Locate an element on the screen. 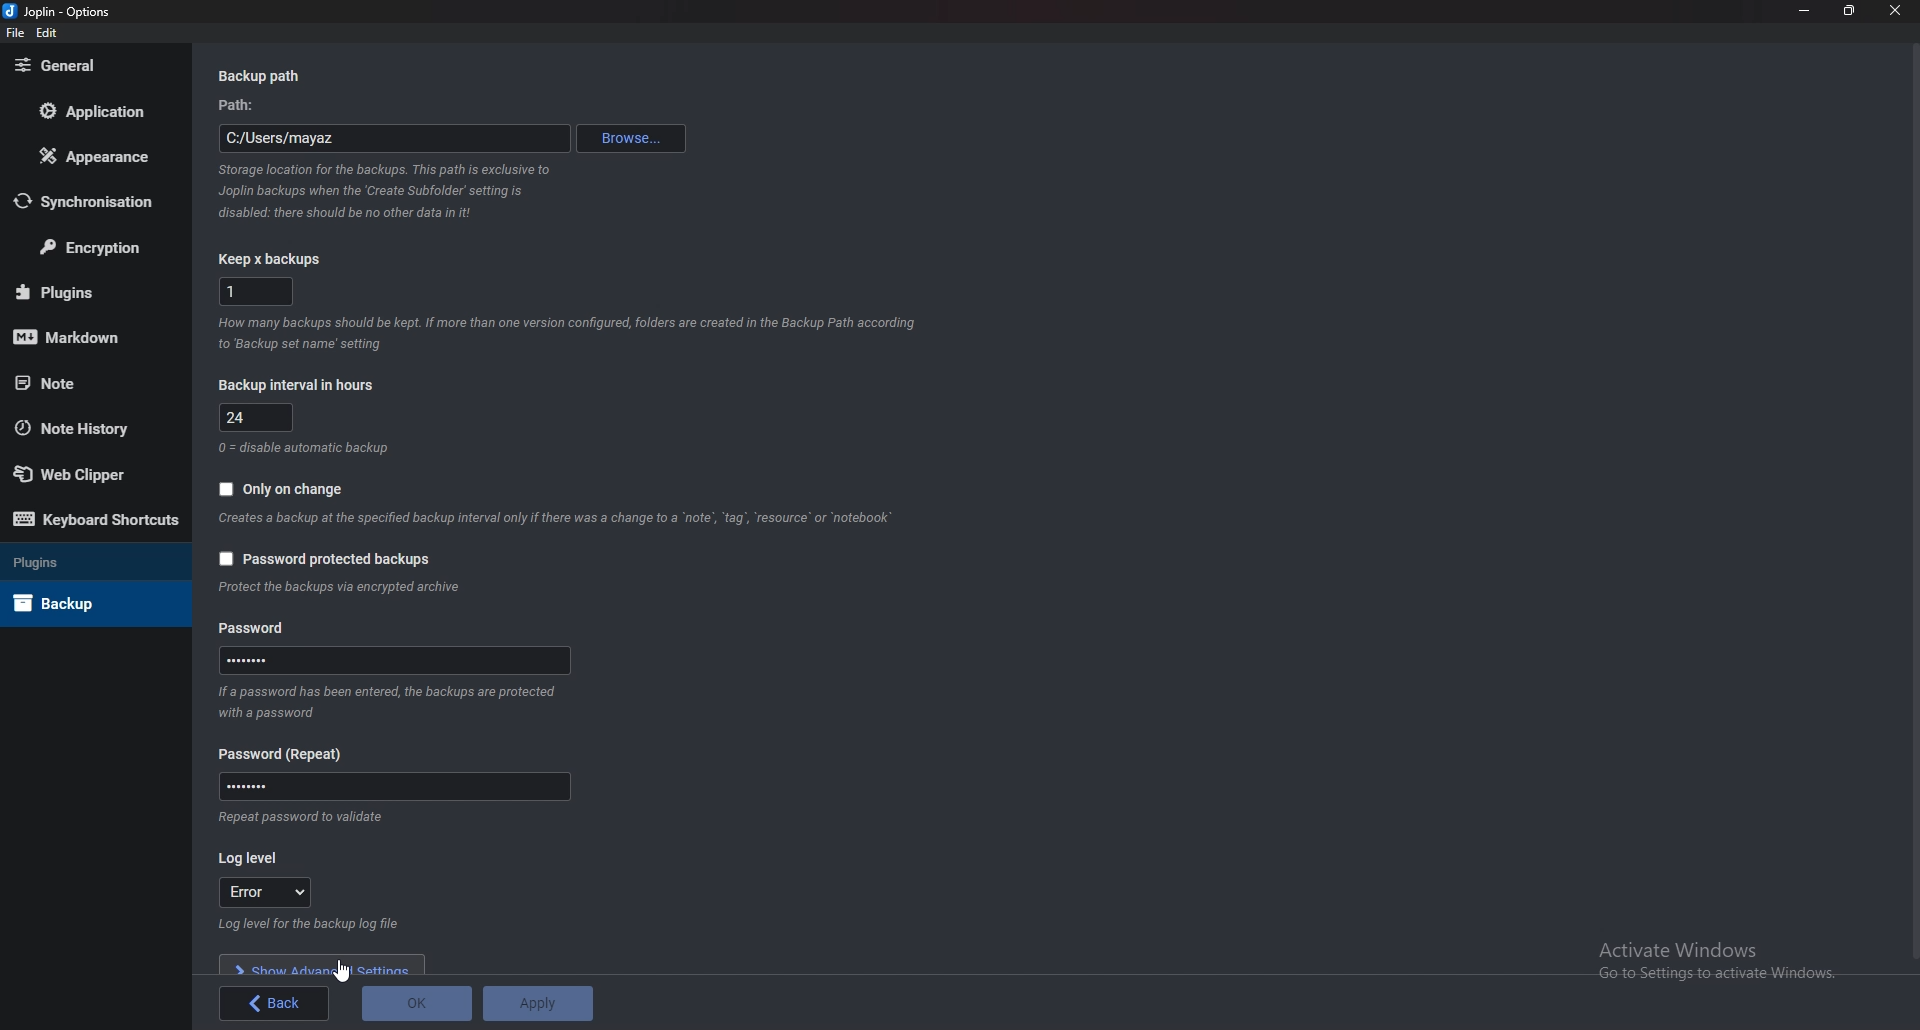 Image resolution: width=1920 pixels, height=1030 pixels. Note history is located at coordinates (85, 430).